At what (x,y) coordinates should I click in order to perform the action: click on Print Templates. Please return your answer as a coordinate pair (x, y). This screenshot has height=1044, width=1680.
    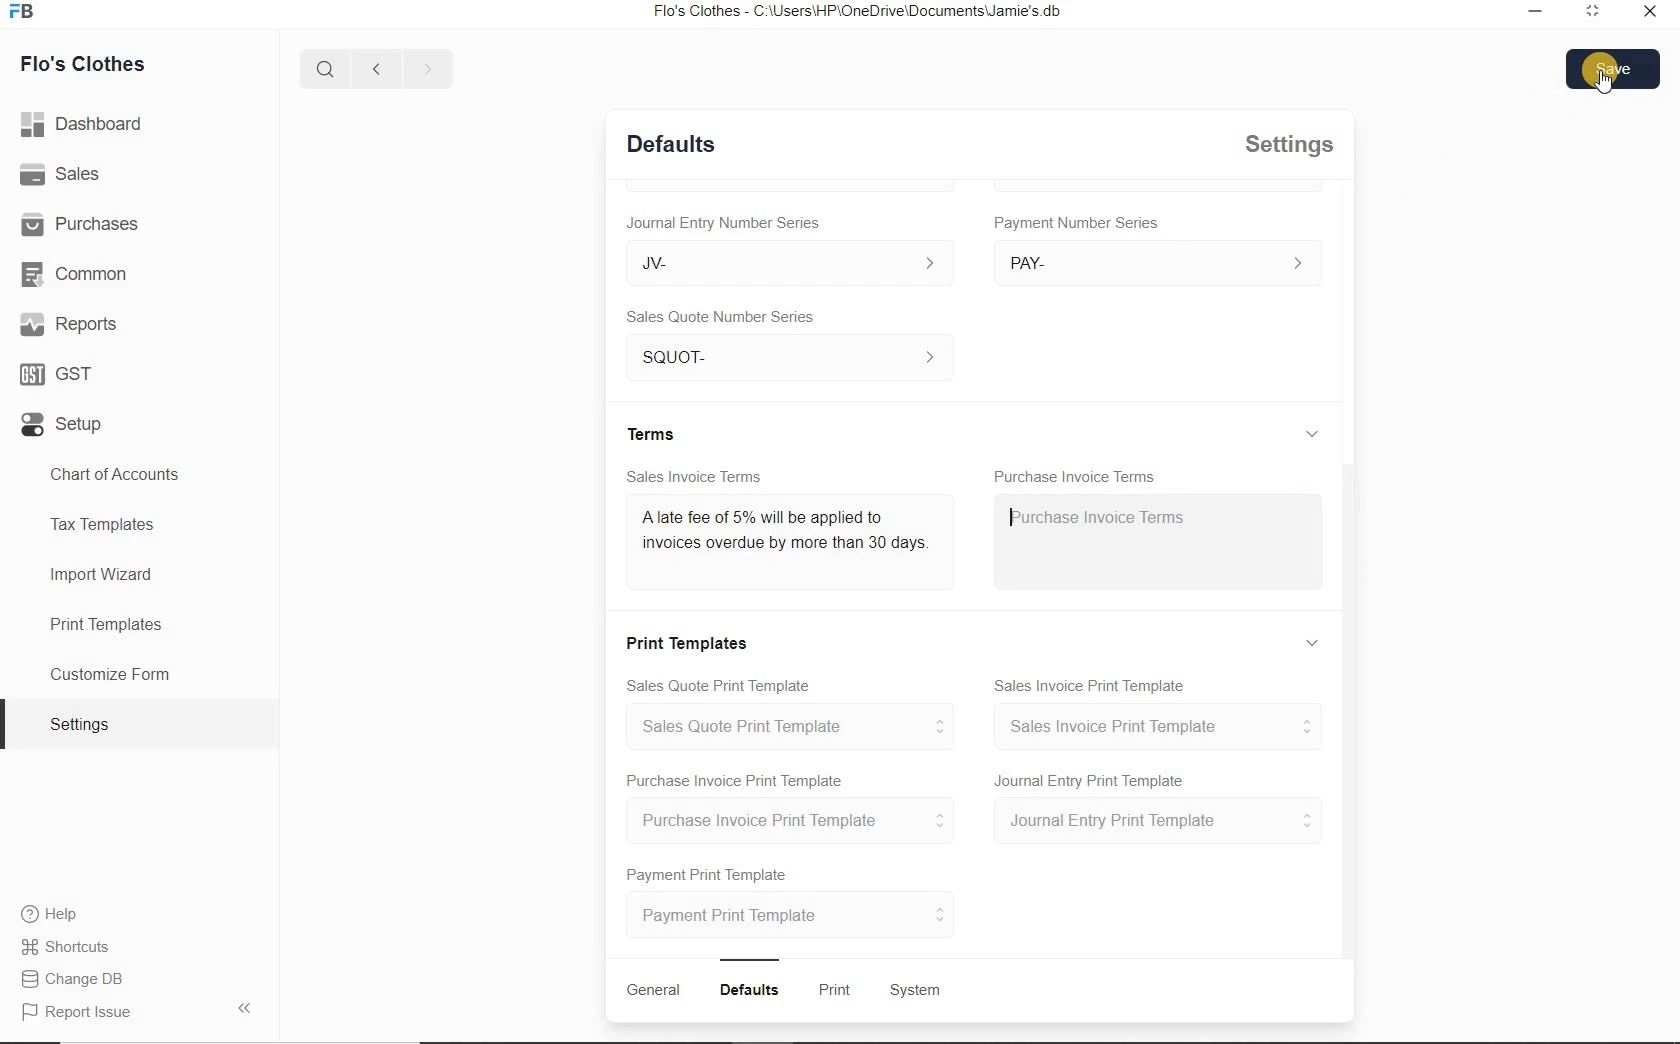
    Looking at the image, I should click on (692, 640).